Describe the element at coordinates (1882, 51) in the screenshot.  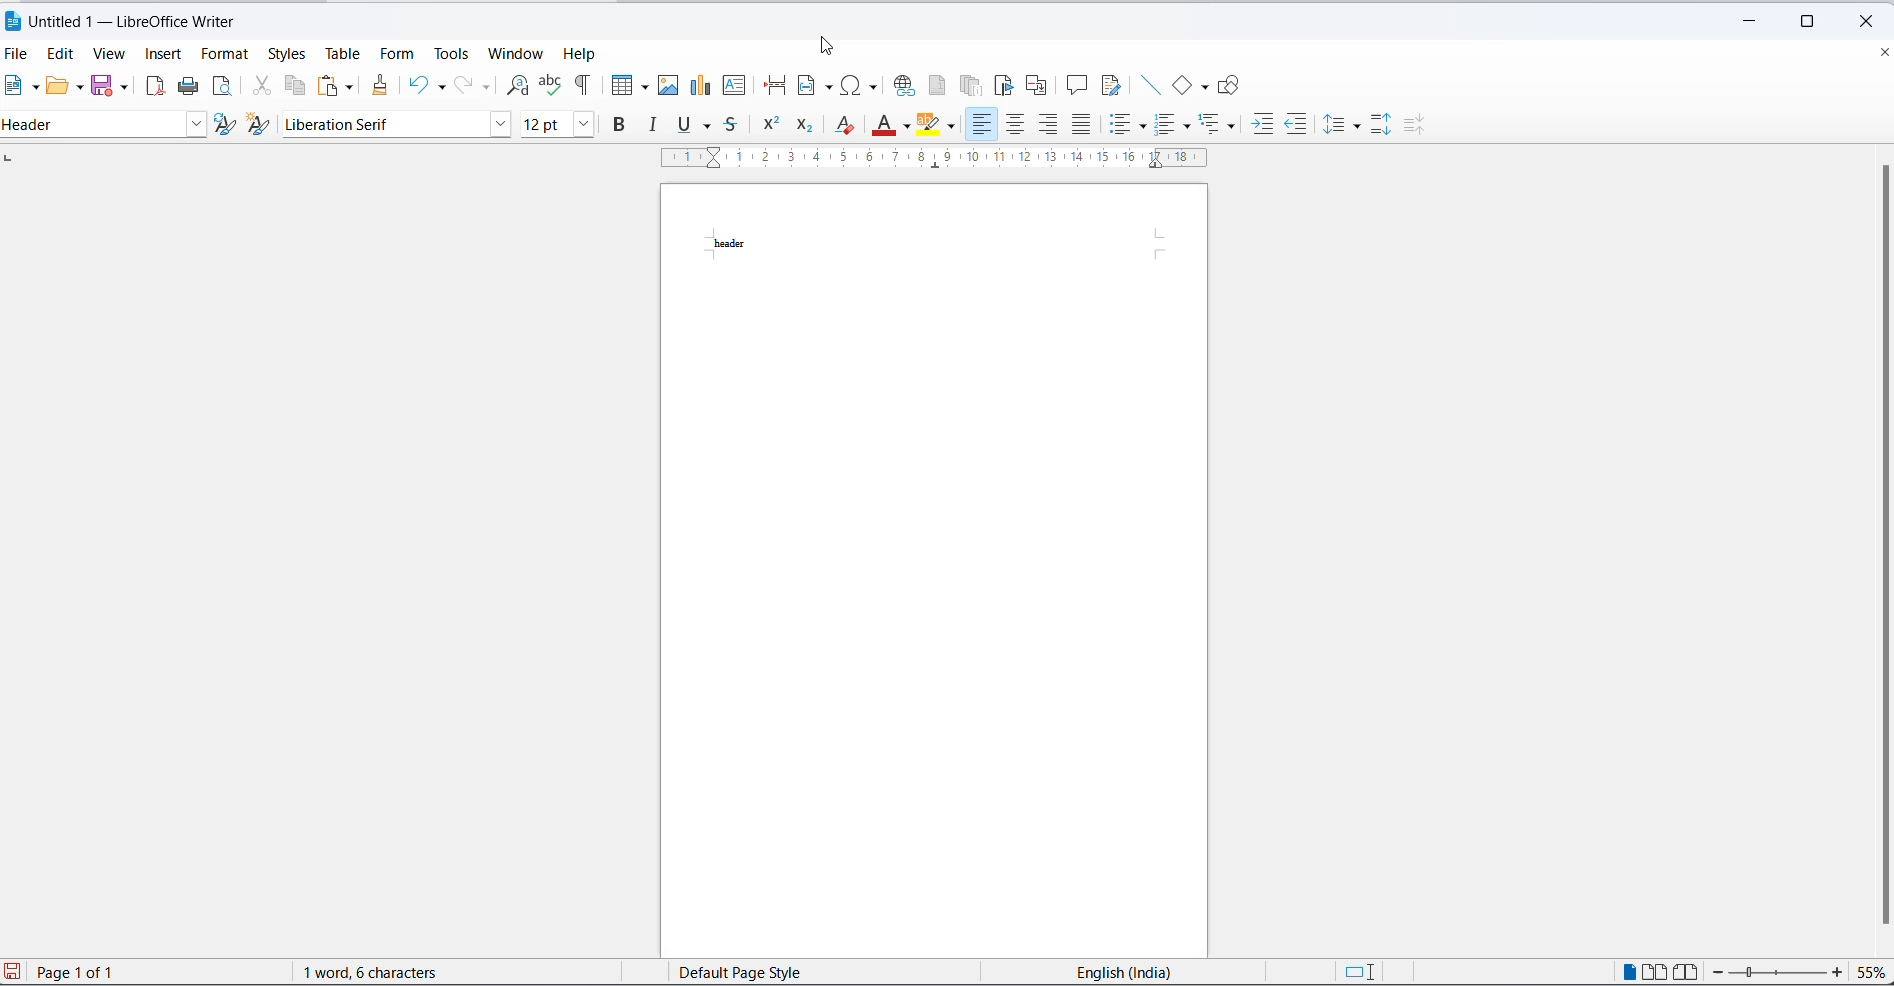
I see `close document` at that location.